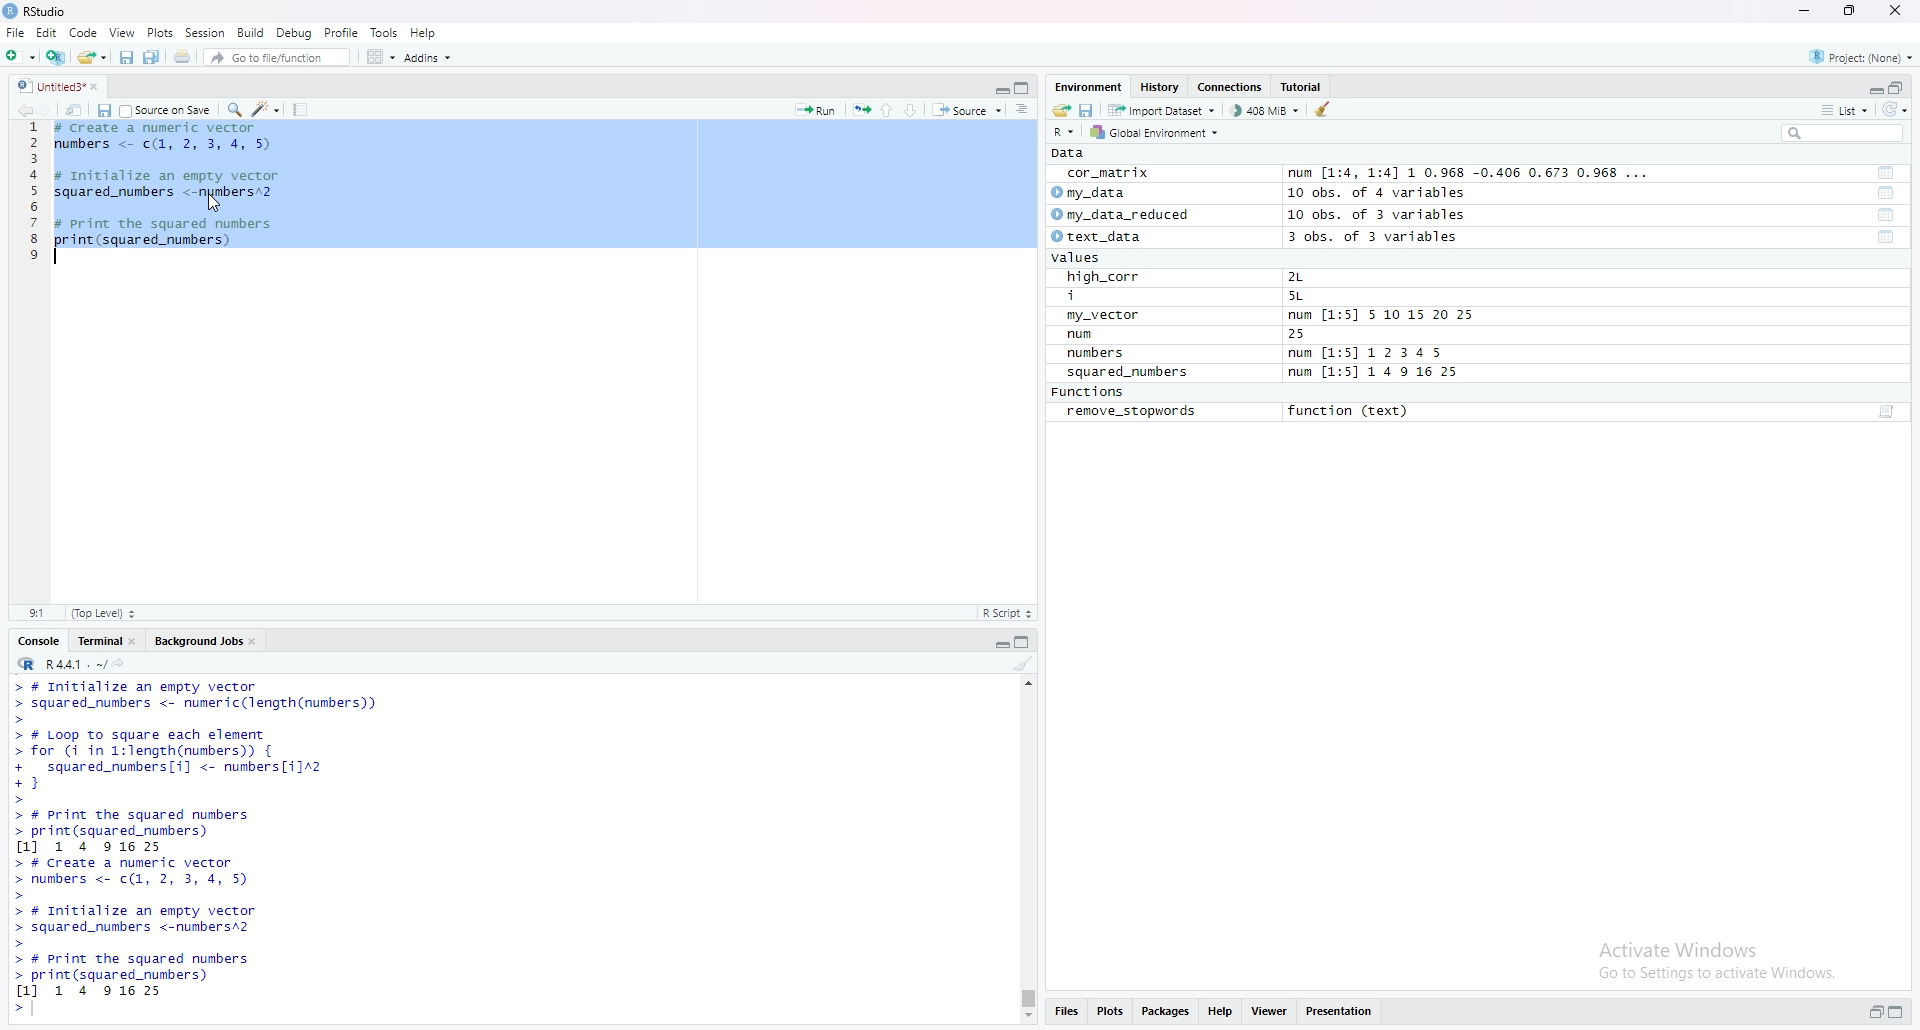  What do you see at coordinates (379, 56) in the screenshot?
I see `Workspace panes` at bounding box center [379, 56].